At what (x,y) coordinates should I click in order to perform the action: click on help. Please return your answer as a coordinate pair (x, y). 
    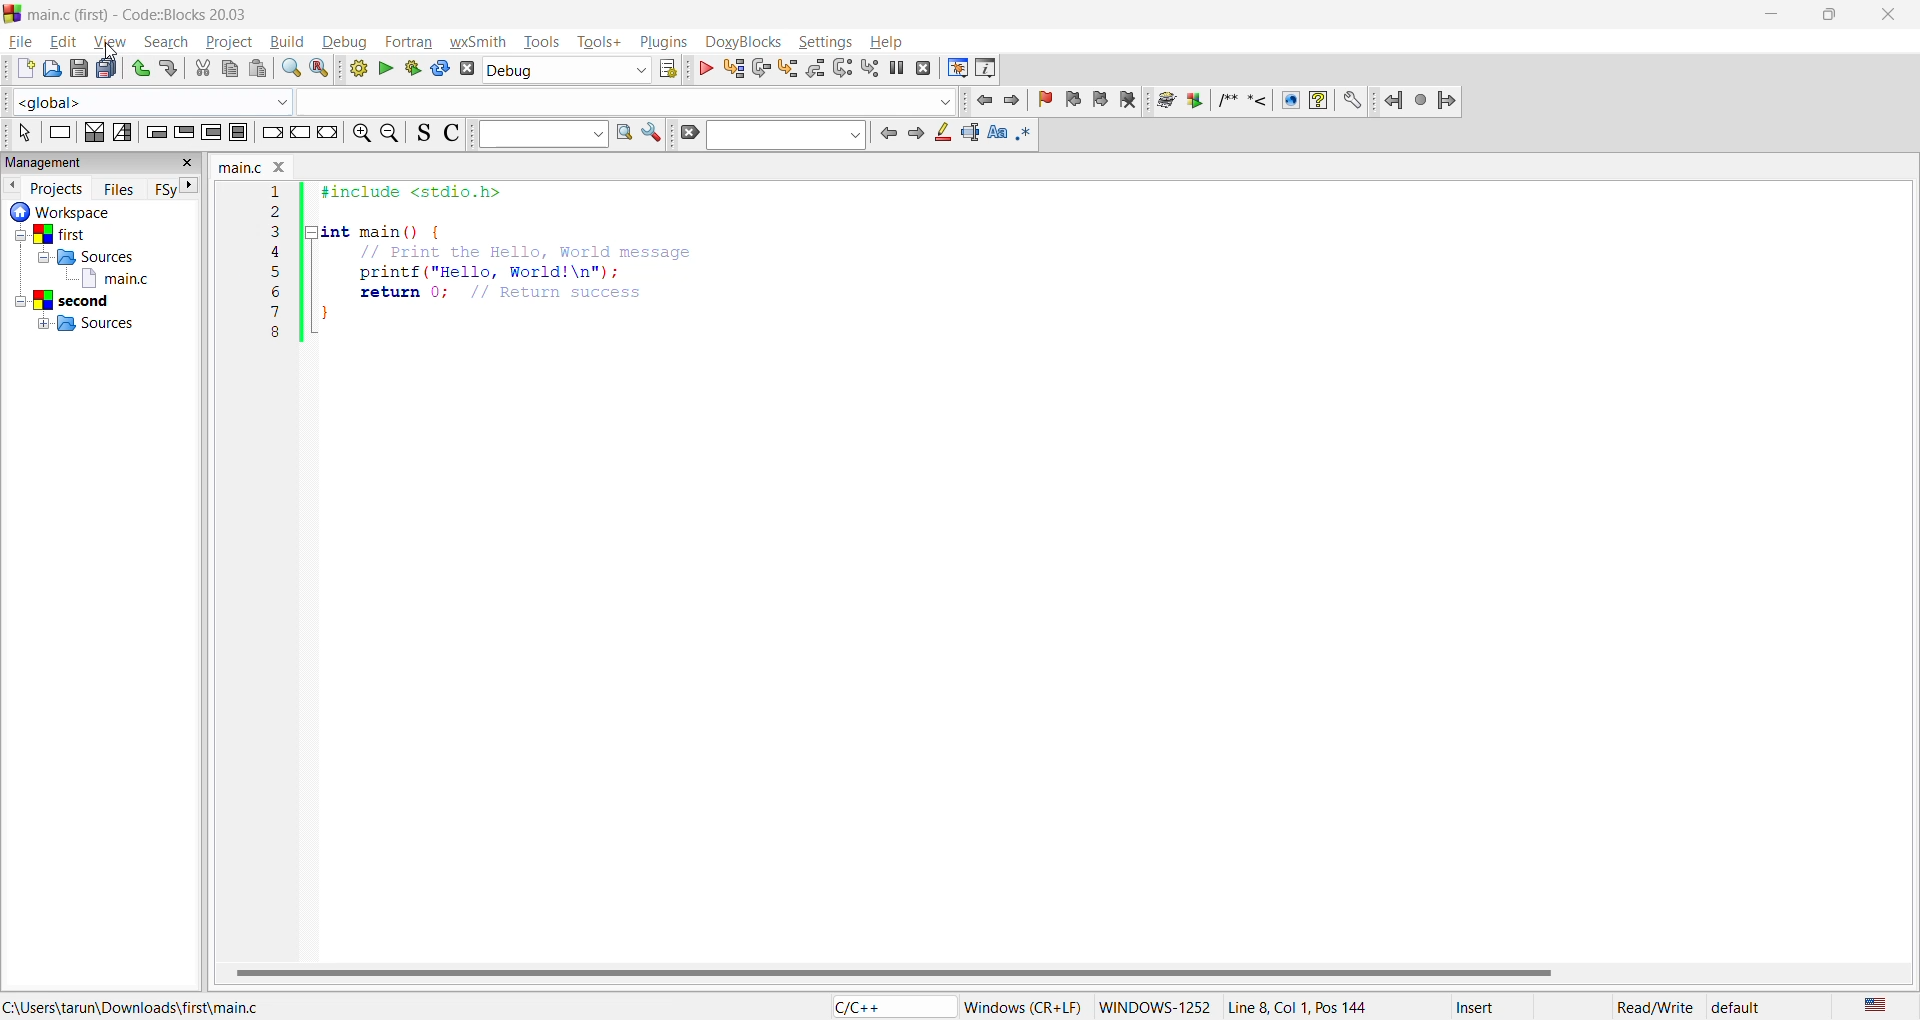
    Looking at the image, I should click on (889, 42).